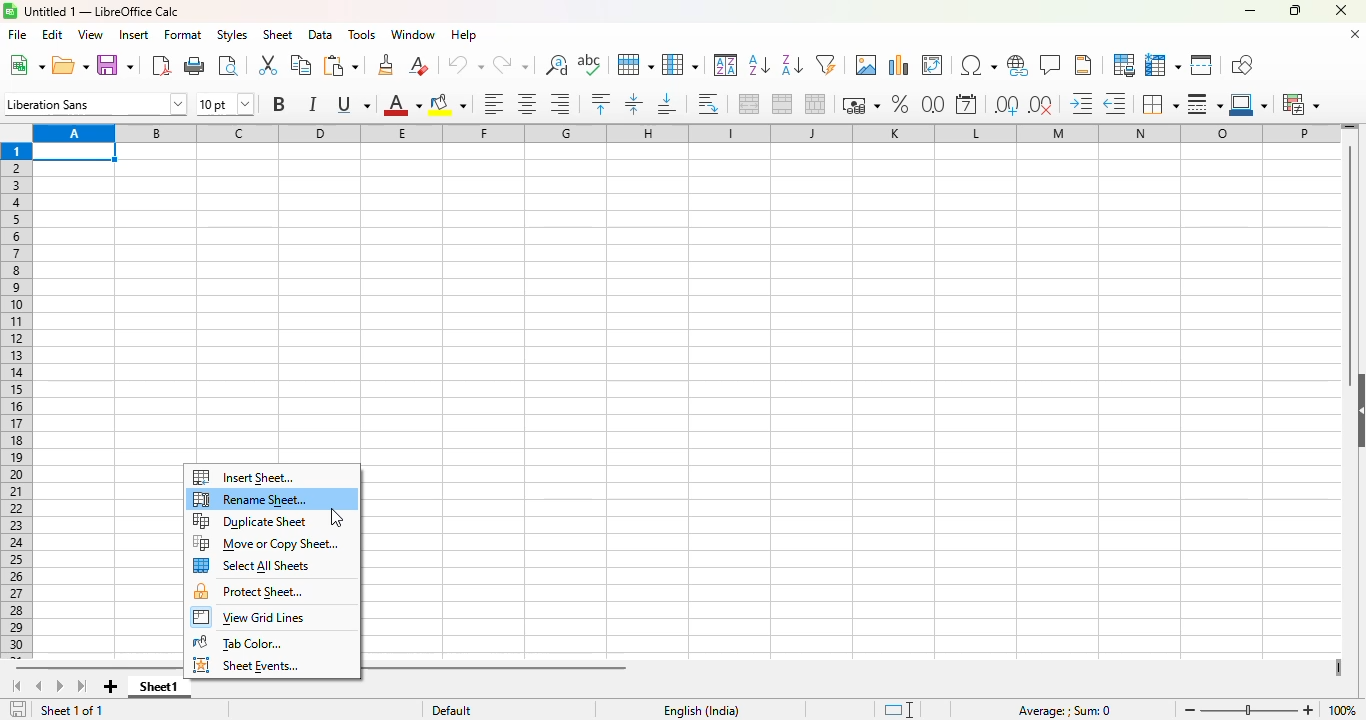 The image size is (1366, 720). Describe the element at coordinates (102, 12) in the screenshot. I see `Untitled 1 - LibreOffice Calc` at that location.